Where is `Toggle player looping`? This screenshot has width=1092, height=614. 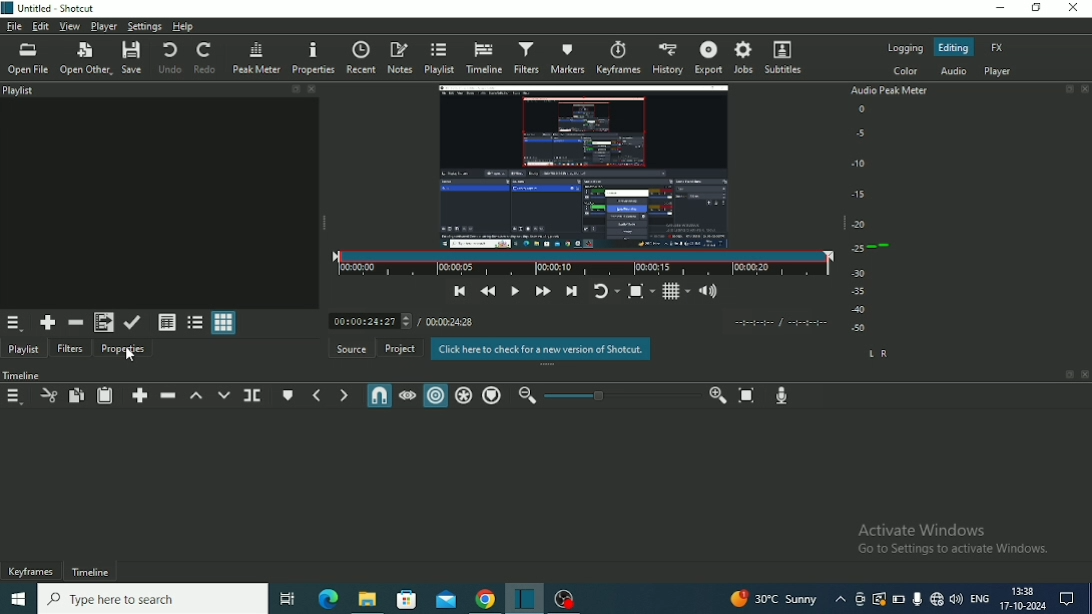 Toggle player looping is located at coordinates (606, 292).